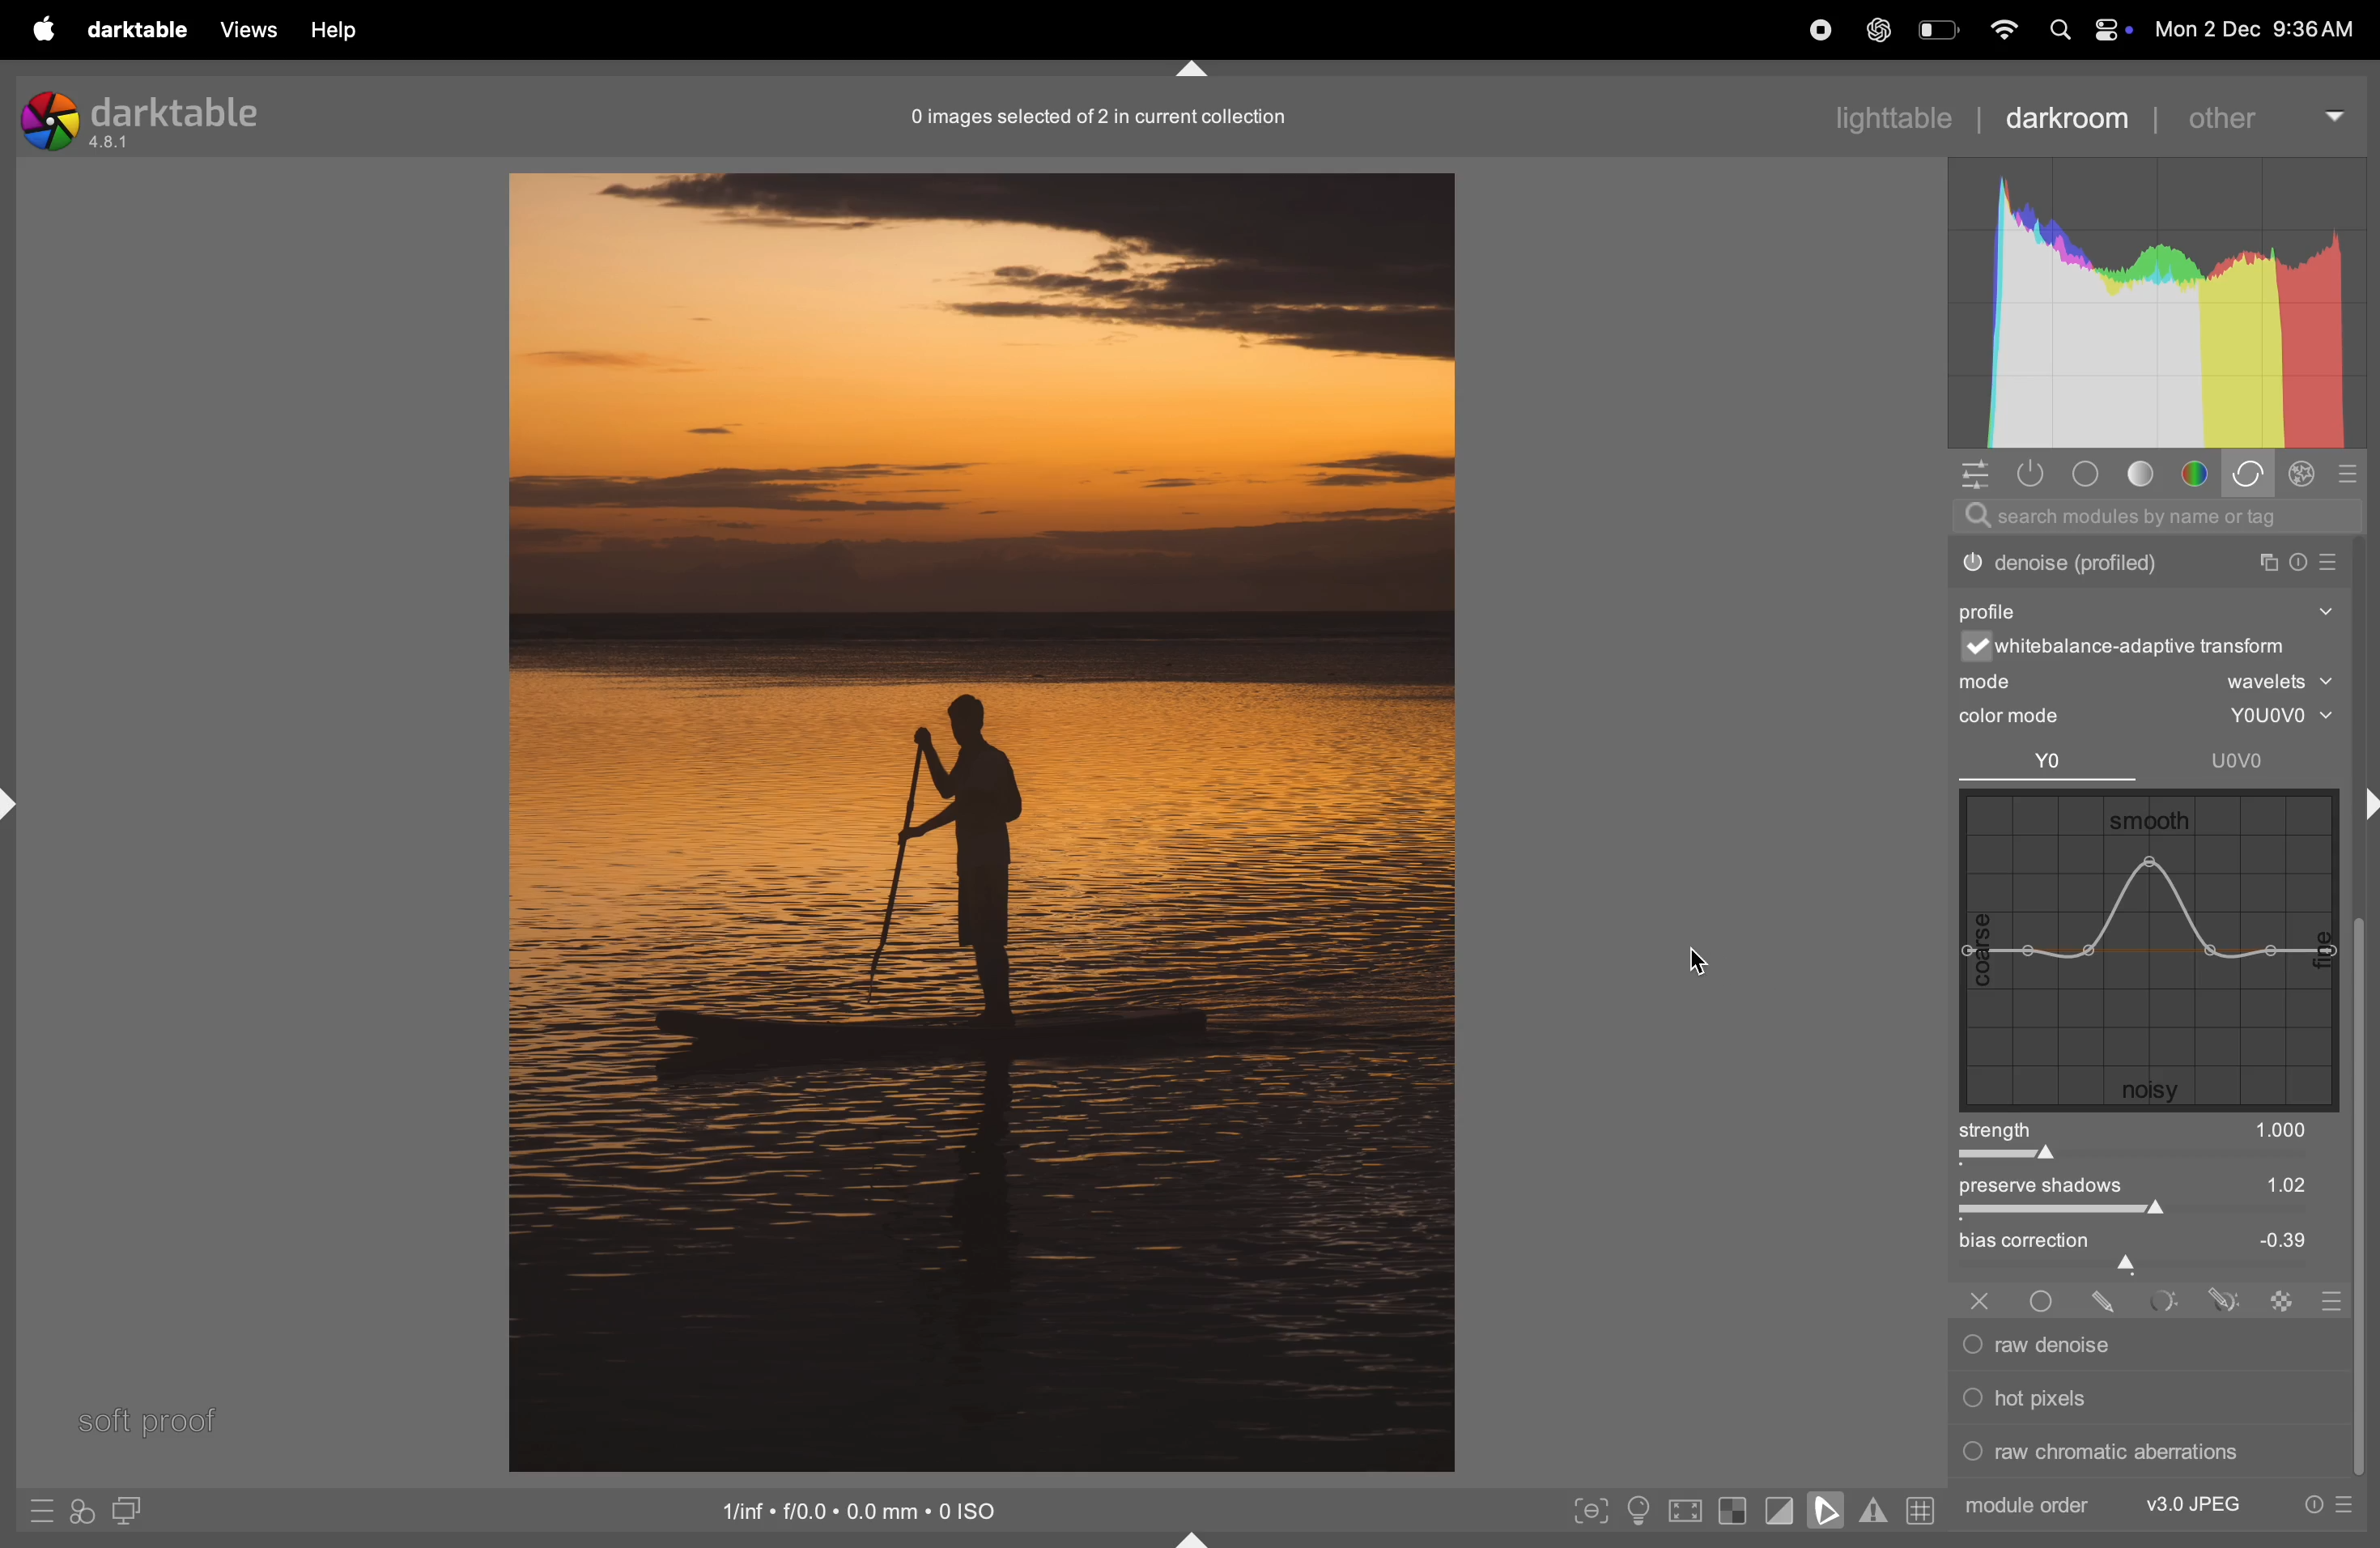  I want to click on correct, so click(2253, 475).